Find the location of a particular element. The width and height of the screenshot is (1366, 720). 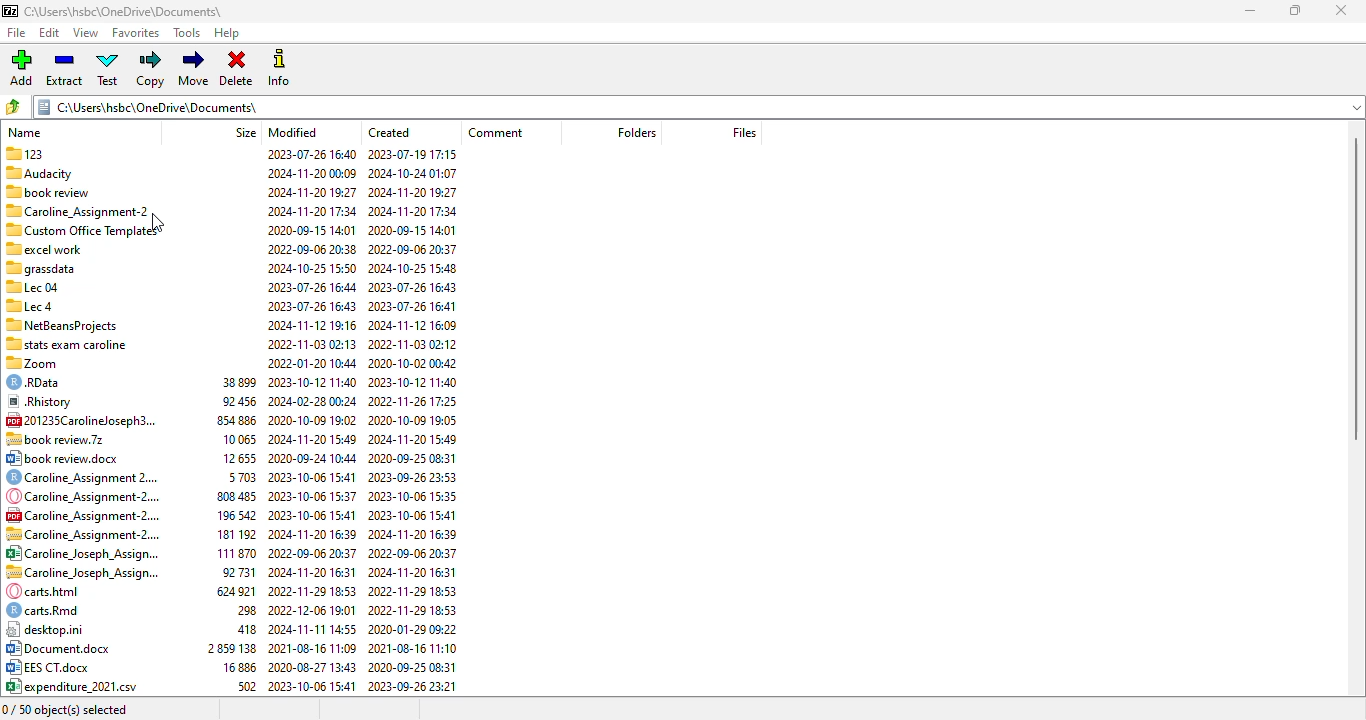

2004-11-20 16:311 is located at coordinates (313, 571).